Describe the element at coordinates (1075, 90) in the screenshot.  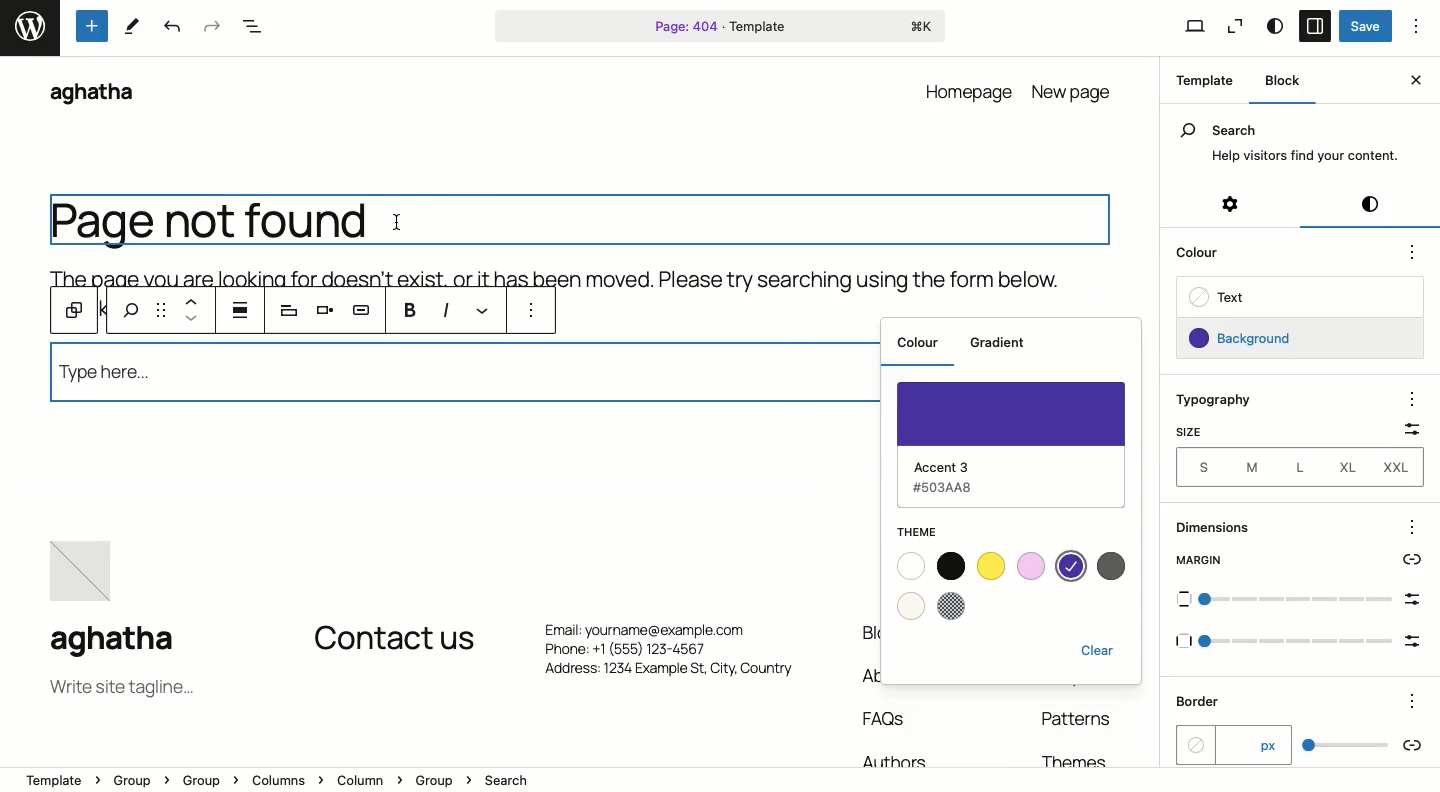
I see `new page` at that location.